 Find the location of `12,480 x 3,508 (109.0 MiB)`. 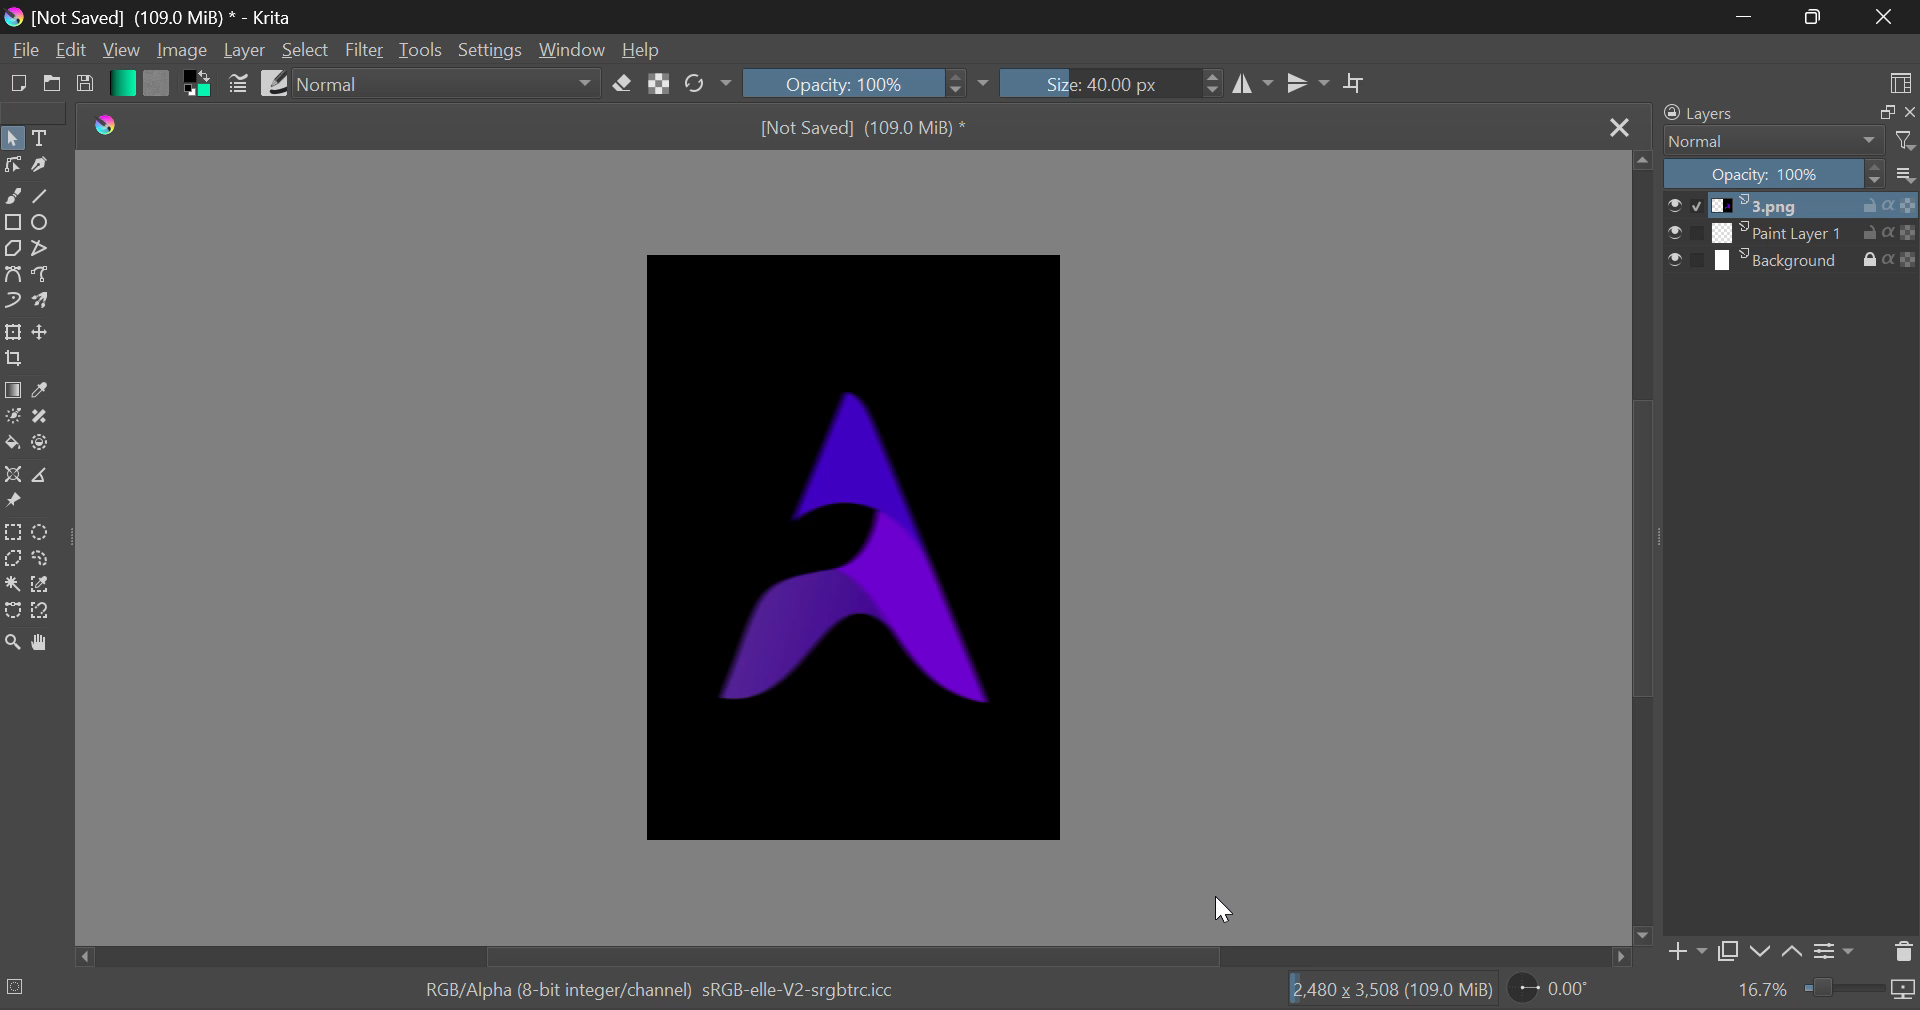

12,480 x 3,508 (109.0 MiB) is located at coordinates (1390, 989).